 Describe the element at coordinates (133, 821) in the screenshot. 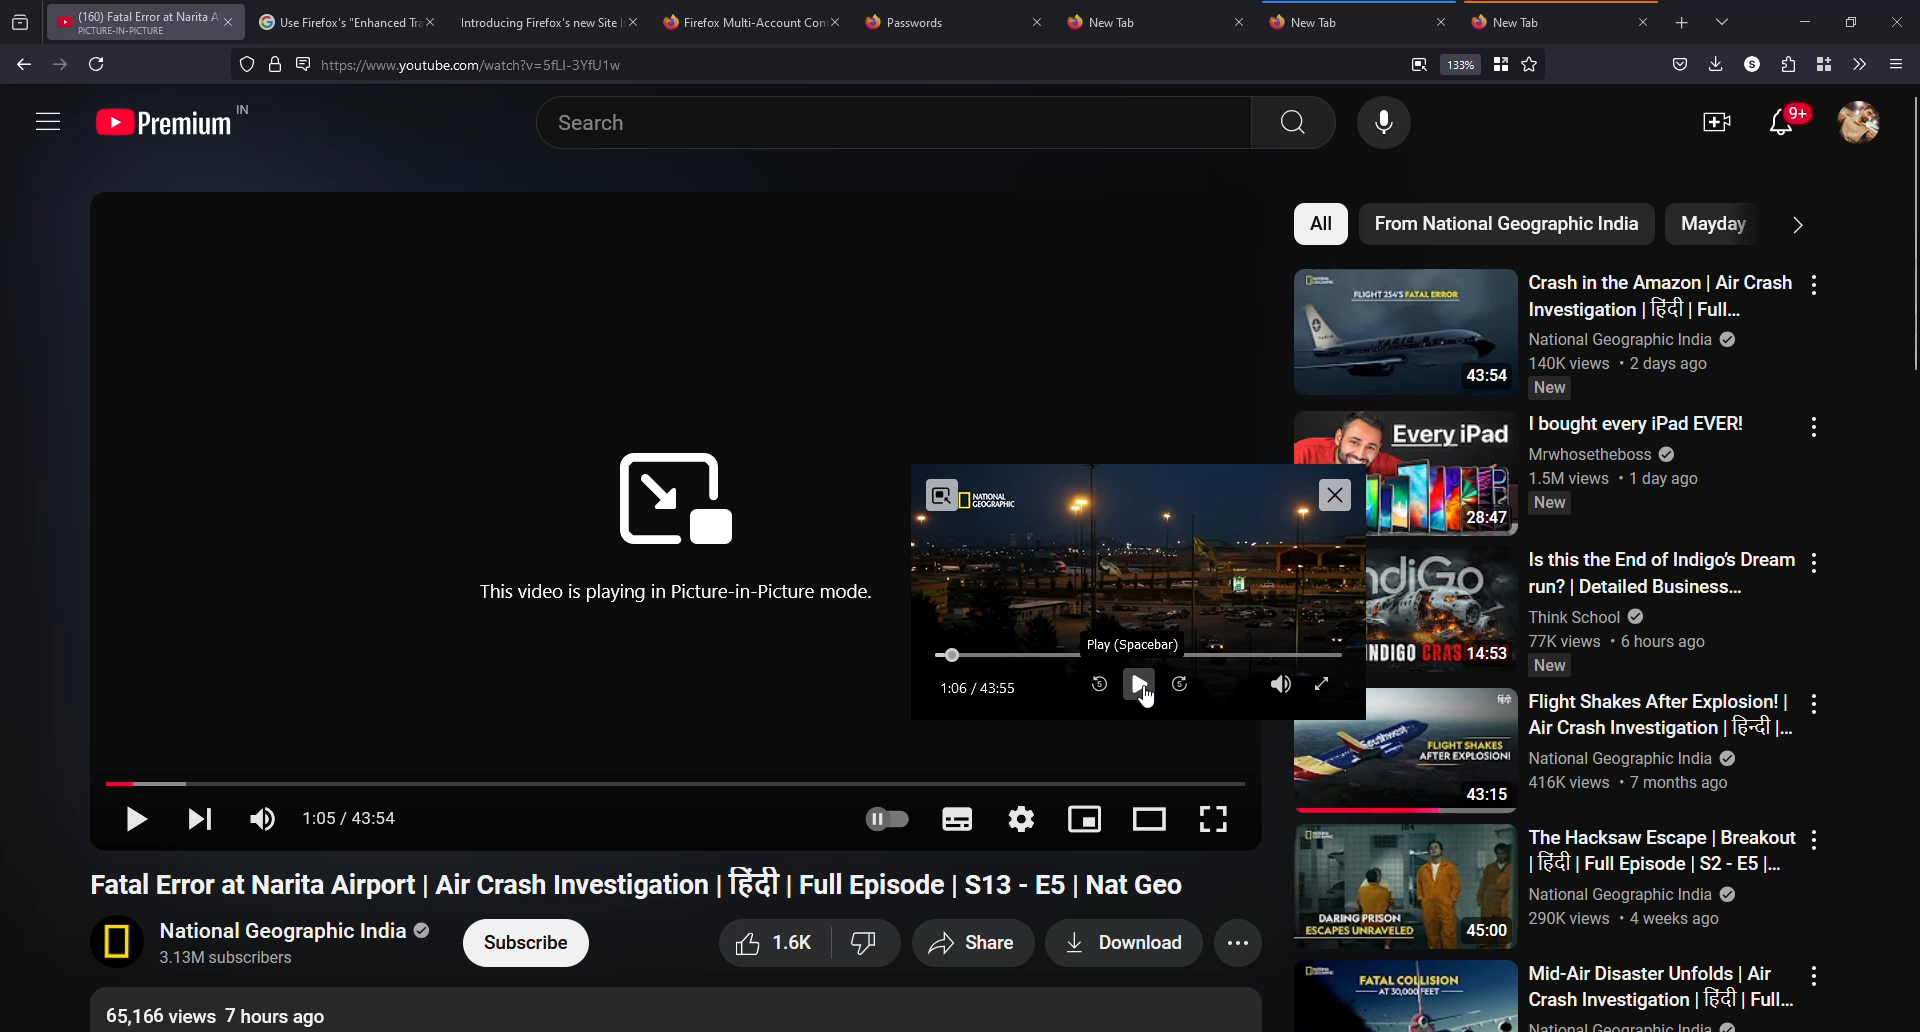

I see `play` at that location.